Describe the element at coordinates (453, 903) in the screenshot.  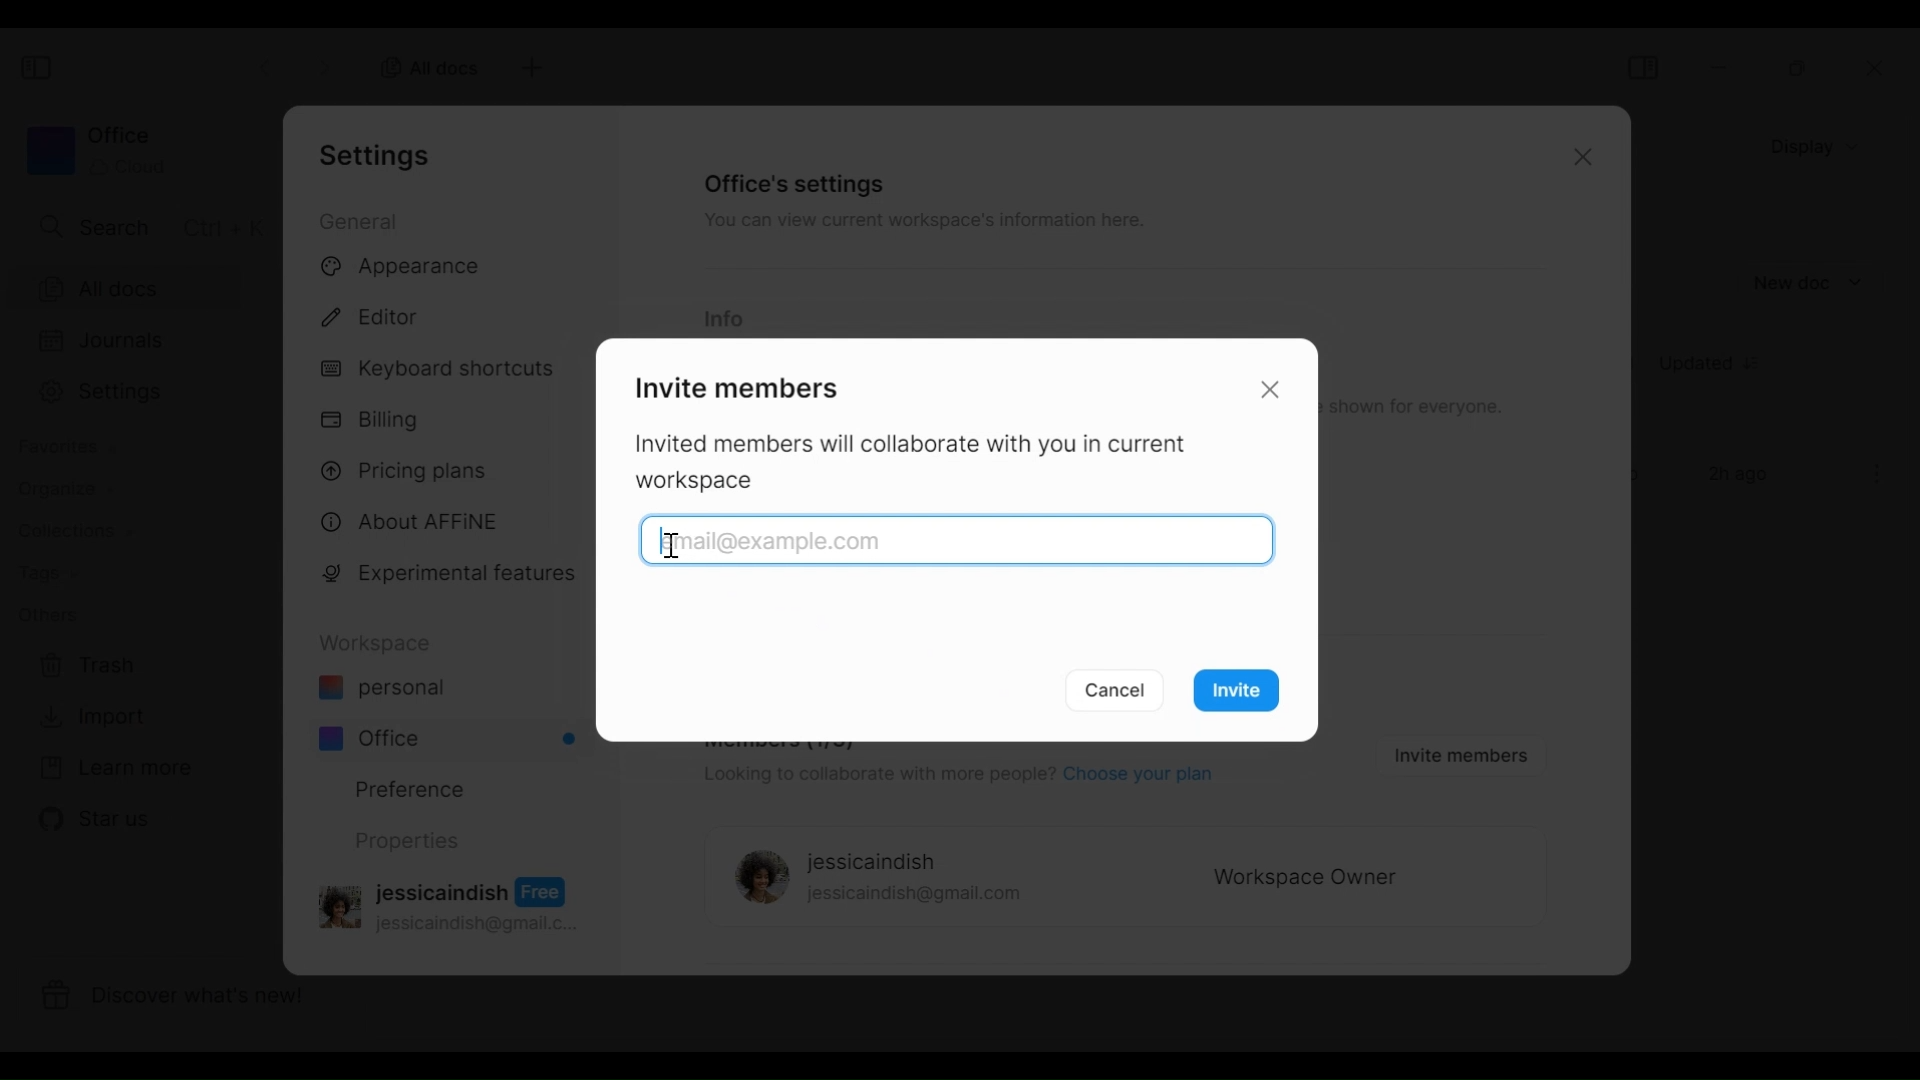
I see `Account` at that location.